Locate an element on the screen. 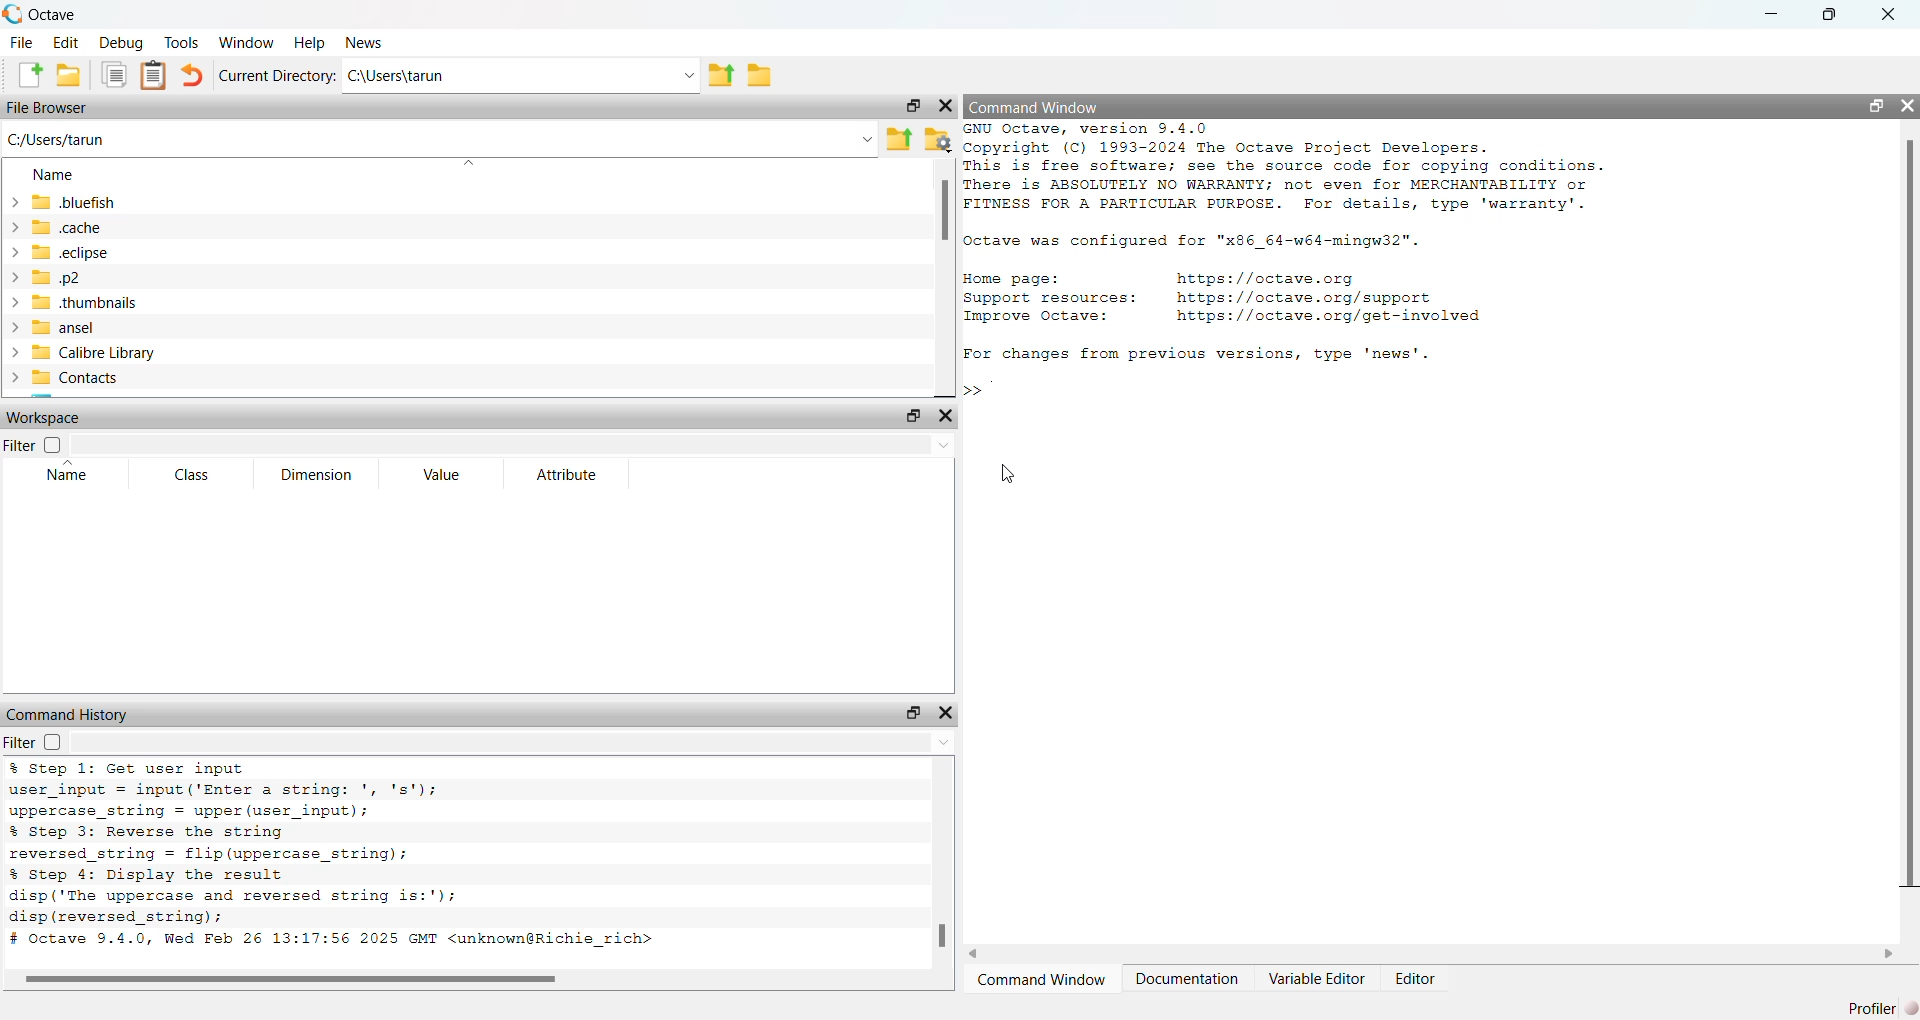 This screenshot has width=1920, height=1020. move right is located at coordinates (1889, 953).